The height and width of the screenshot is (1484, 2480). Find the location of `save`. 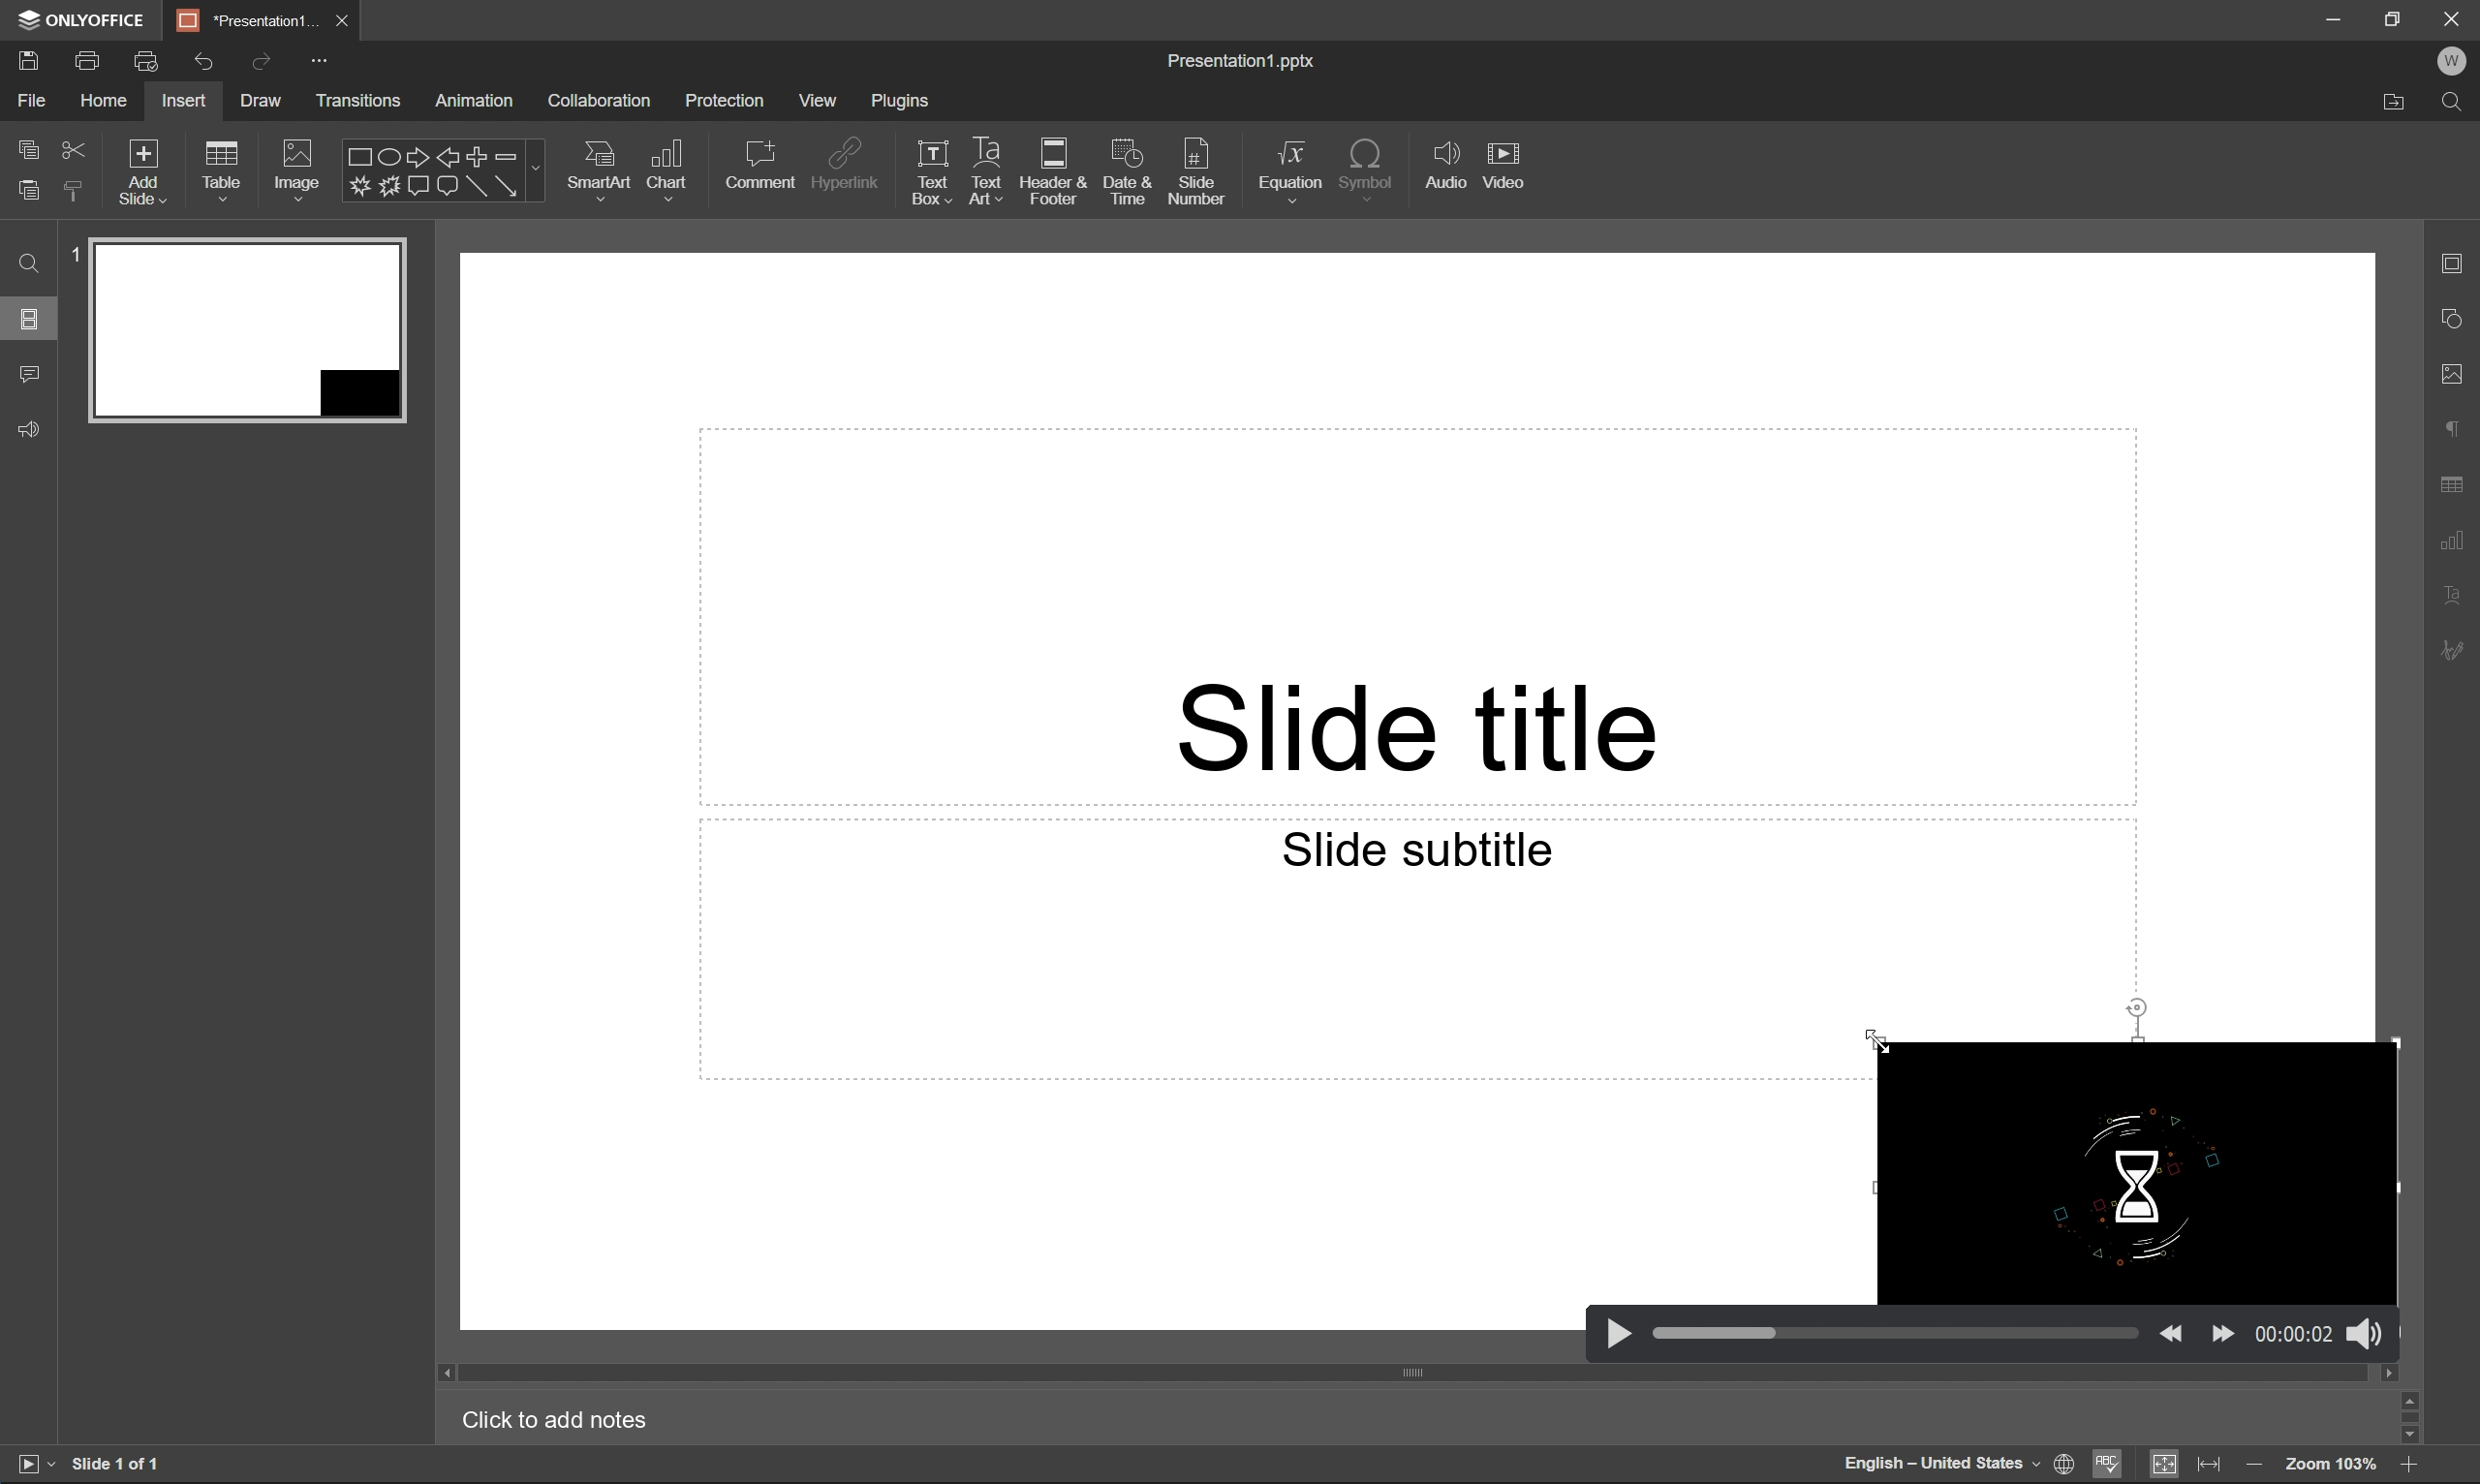

save is located at coordinates (25, 57).